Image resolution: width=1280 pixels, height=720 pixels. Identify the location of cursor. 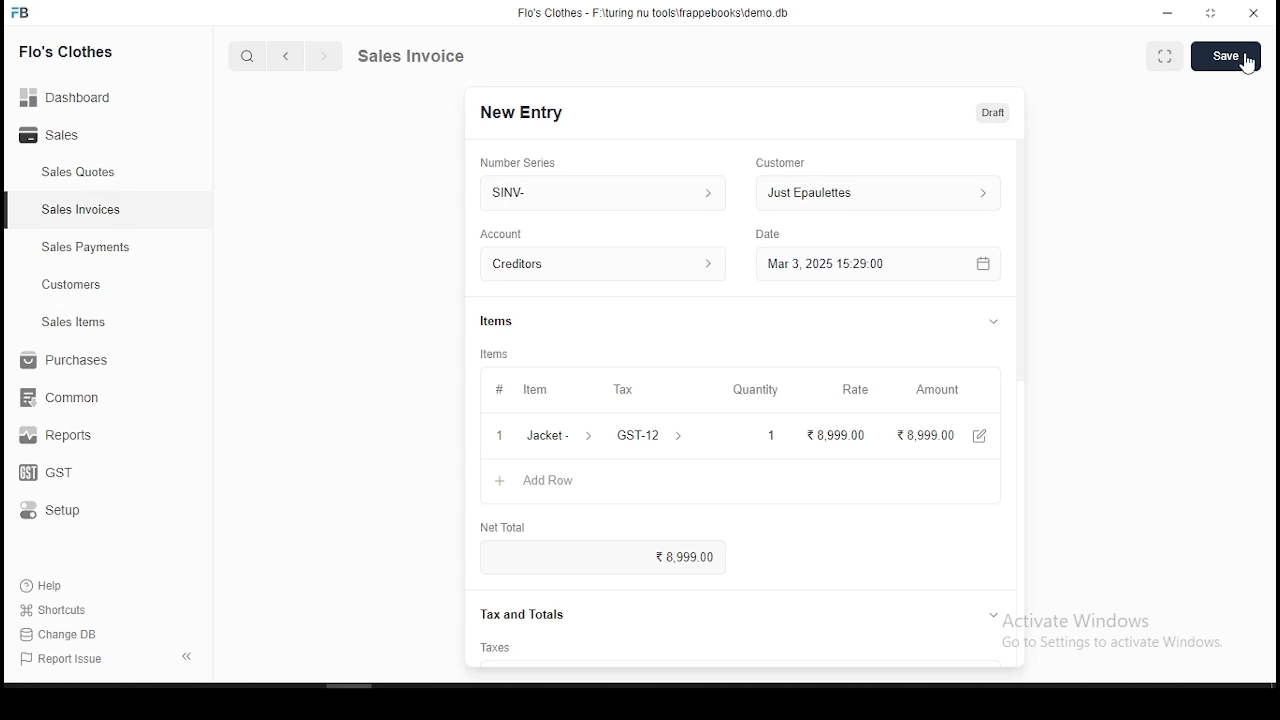
(1246, 66).